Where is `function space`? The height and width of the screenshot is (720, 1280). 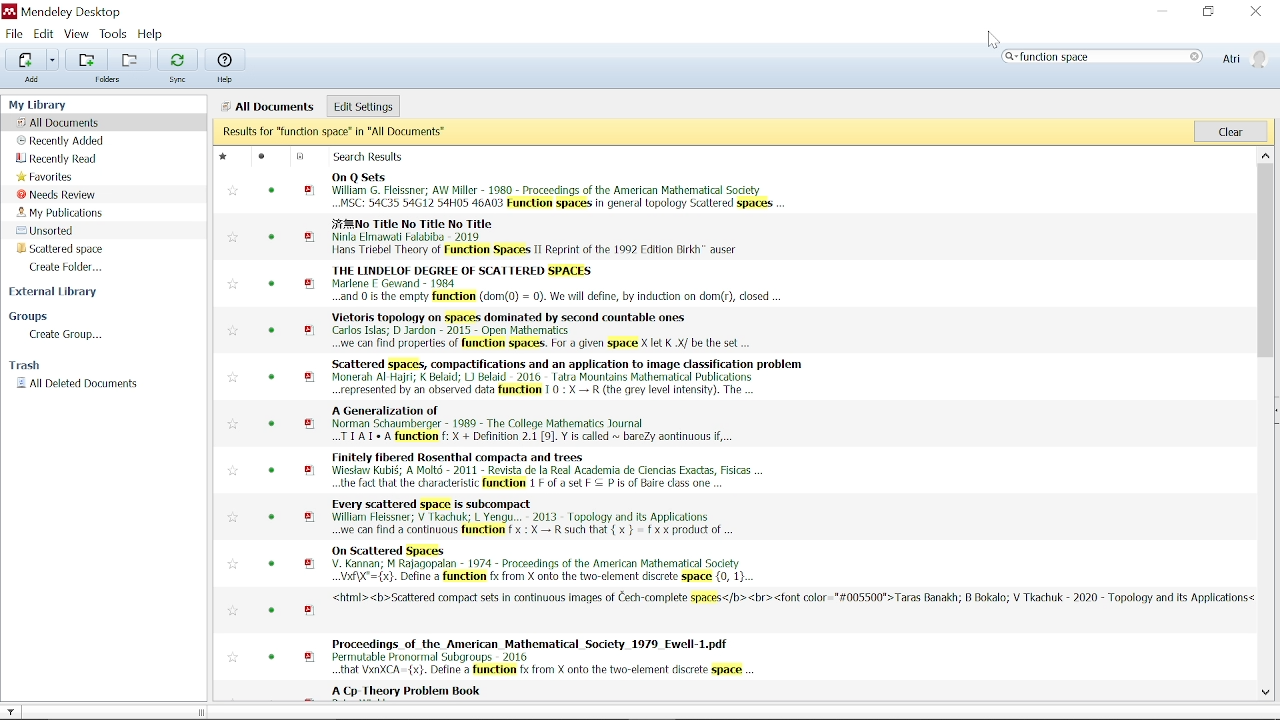 function space is located at coordinates (1101, 57).